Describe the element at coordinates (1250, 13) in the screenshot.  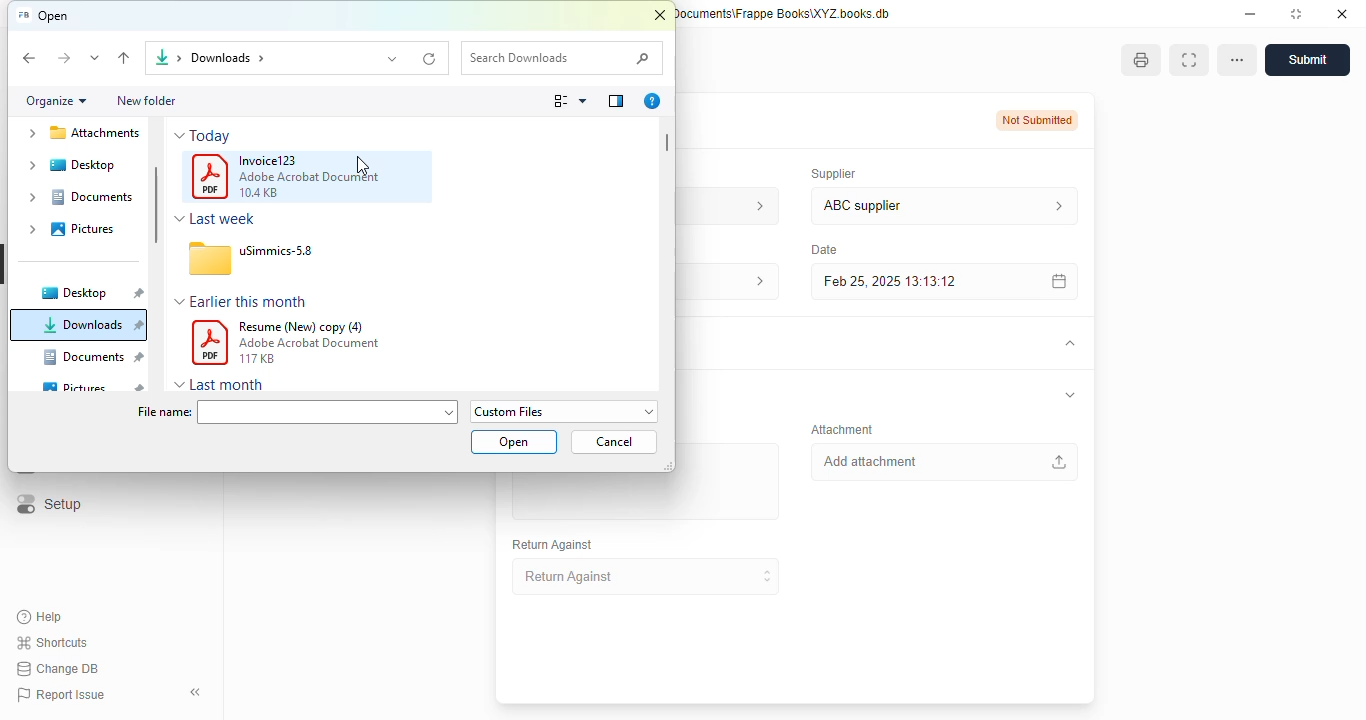
I see `minimize` at that location.